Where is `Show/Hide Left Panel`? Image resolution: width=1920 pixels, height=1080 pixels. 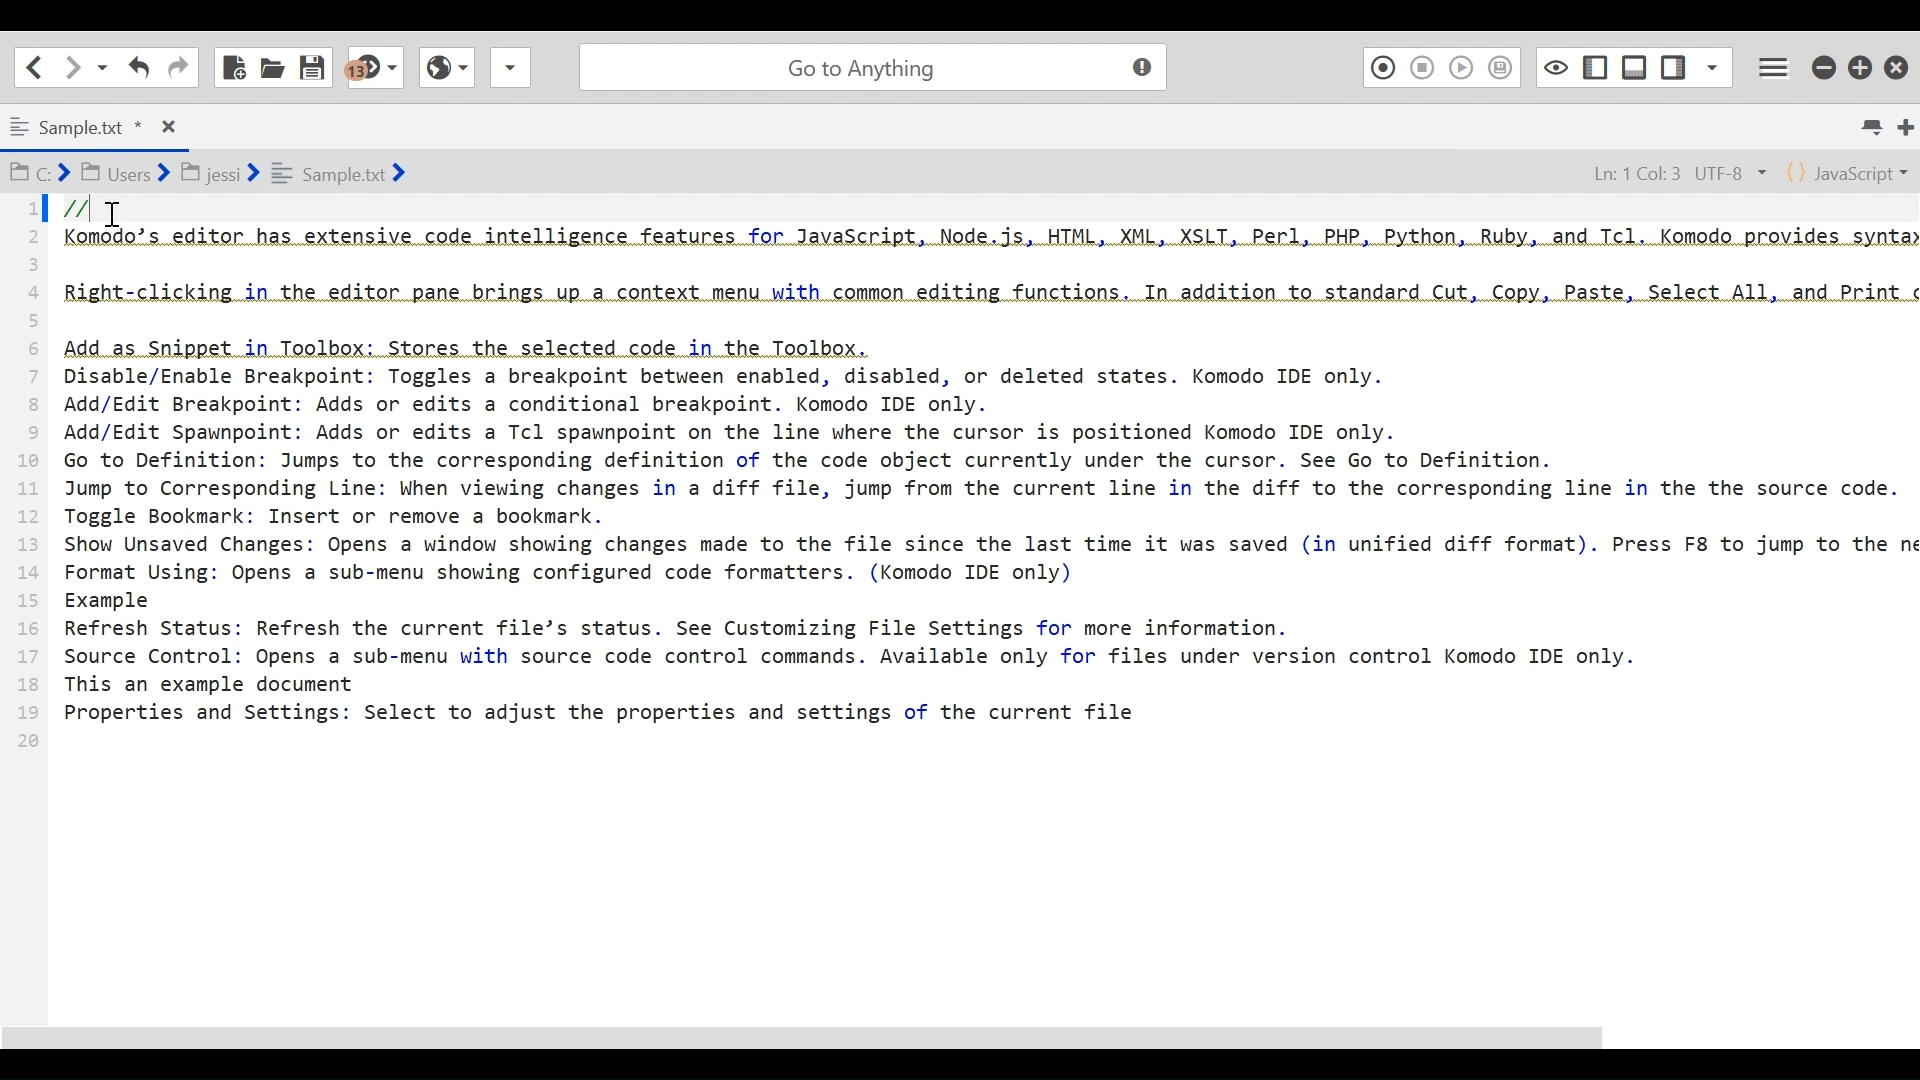
Show/Hide Left Panel is located at coordinates (1675, 63).